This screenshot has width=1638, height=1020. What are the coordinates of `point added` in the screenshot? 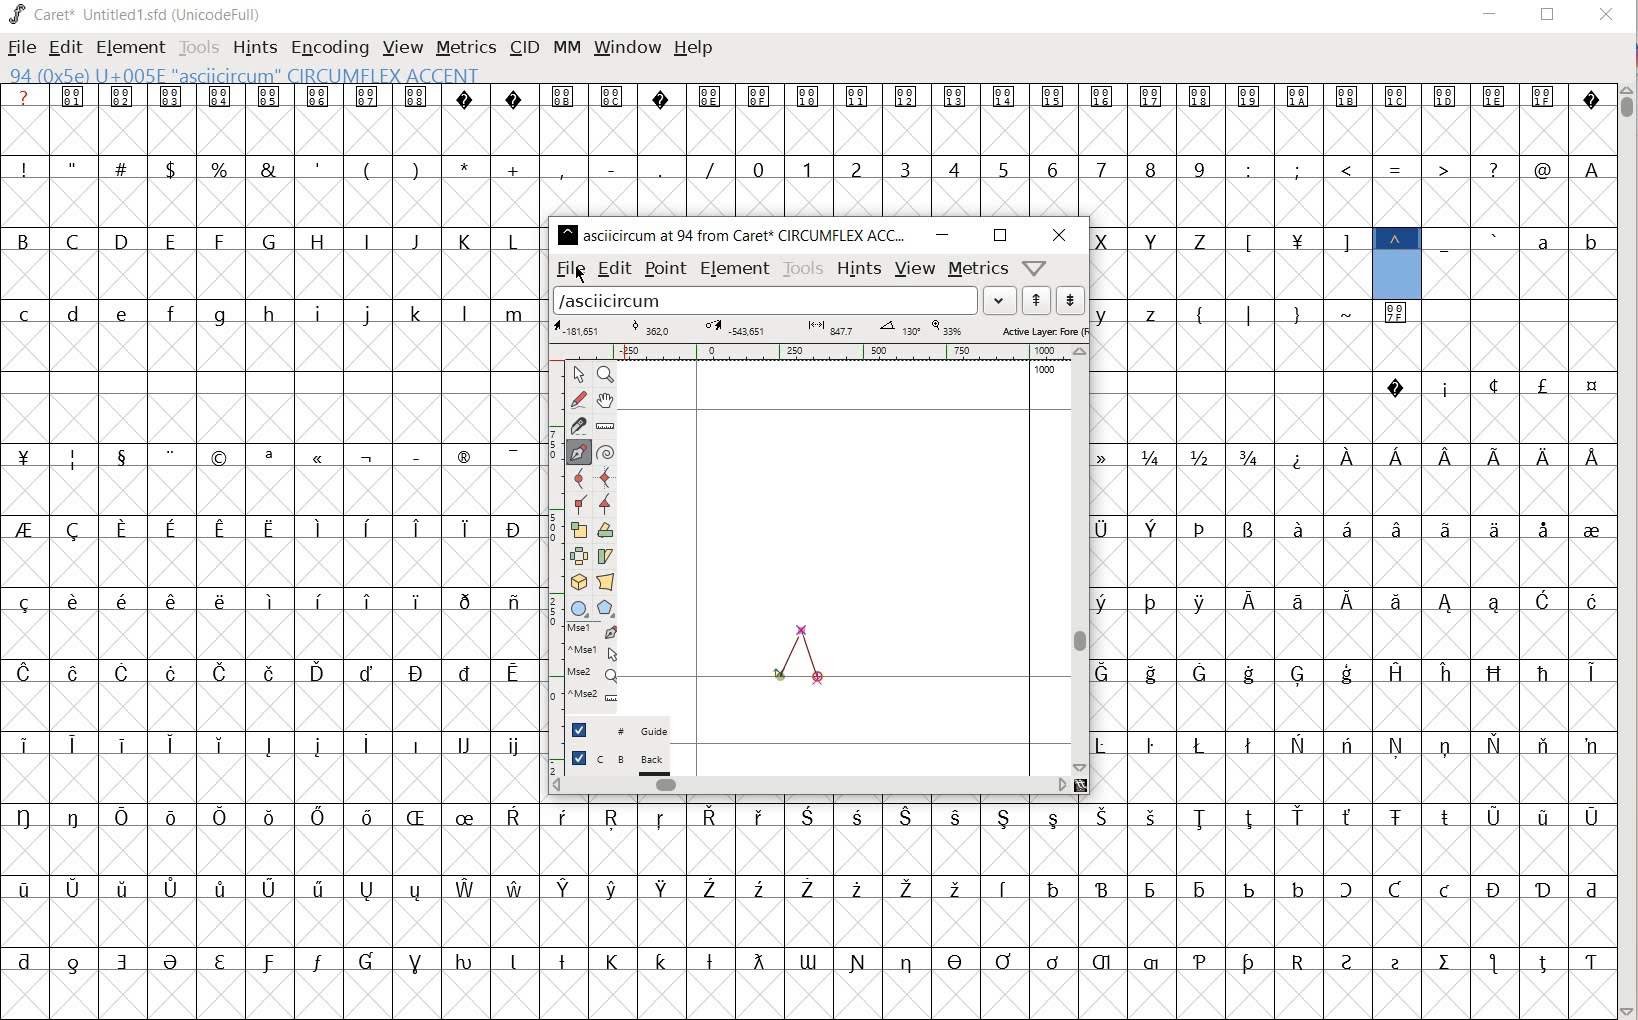 It's located at (781, 678).